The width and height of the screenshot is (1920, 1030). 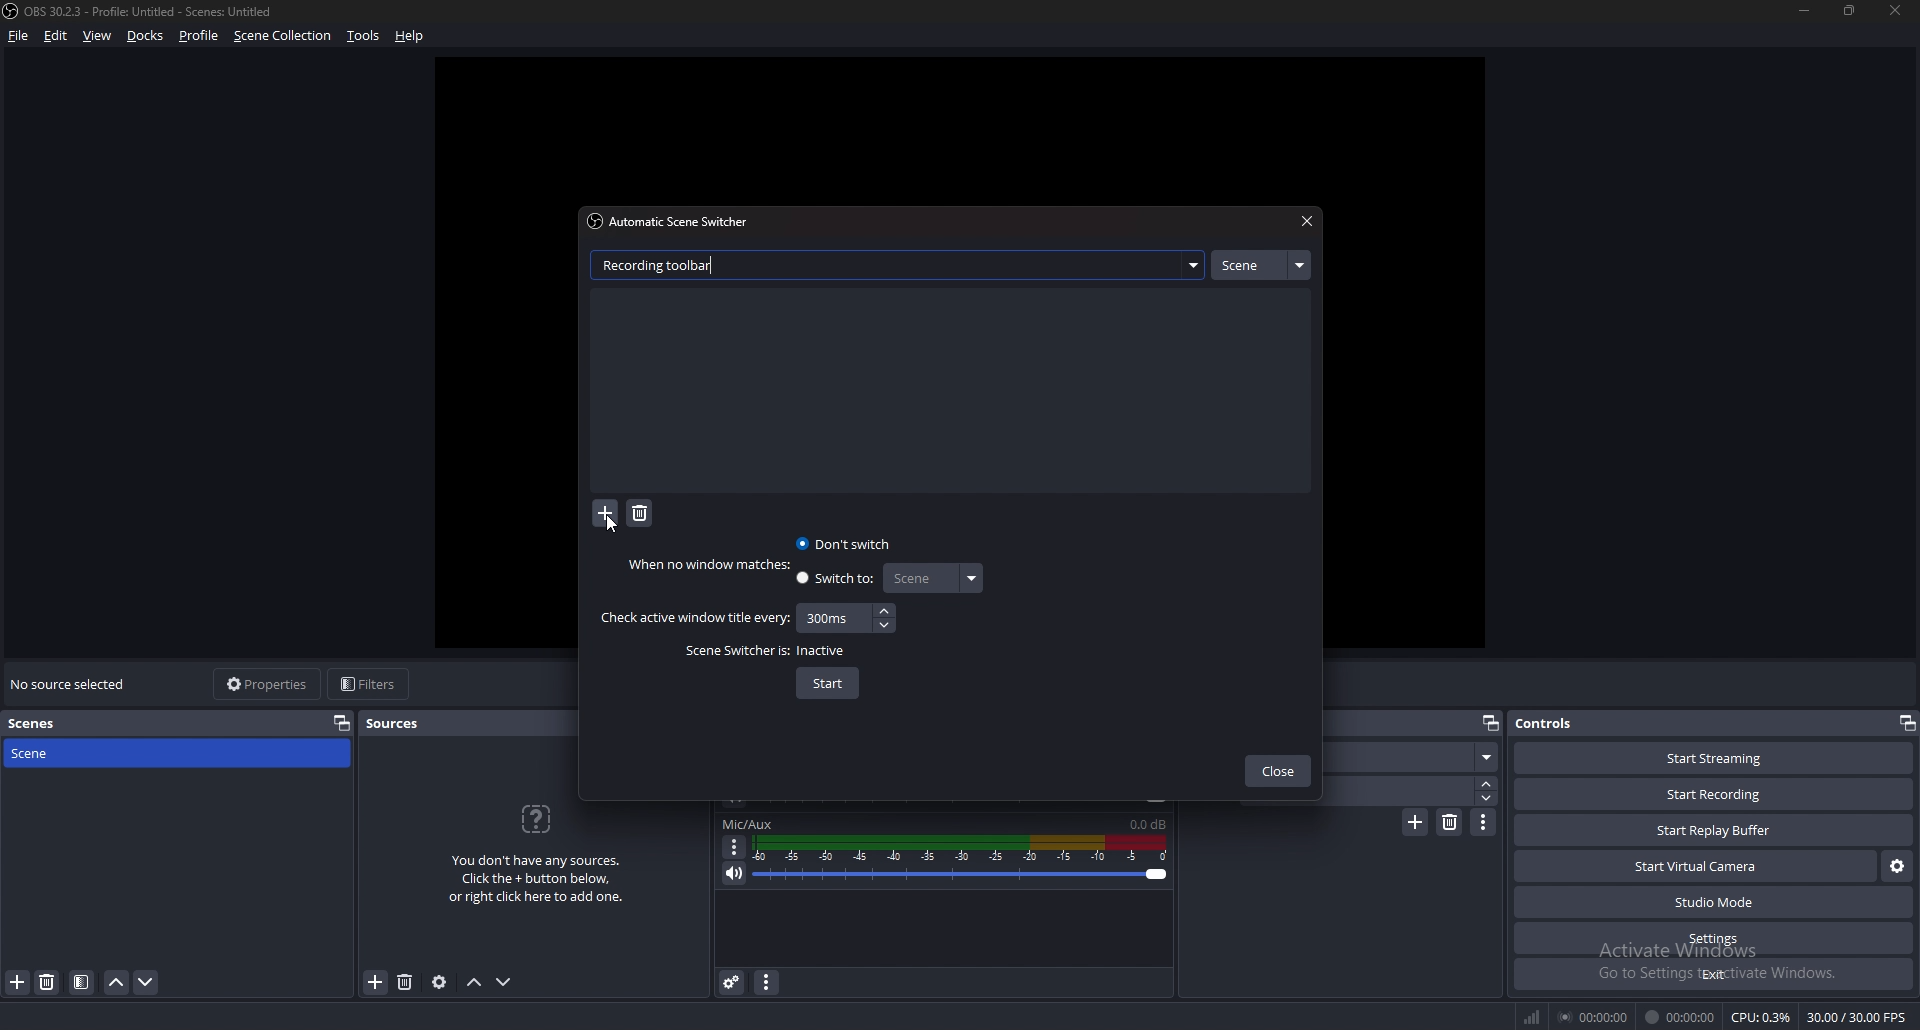 What do you see at coordinates (828, 684) in the screenshot?
I see `start` at bounding box center [828, 684].